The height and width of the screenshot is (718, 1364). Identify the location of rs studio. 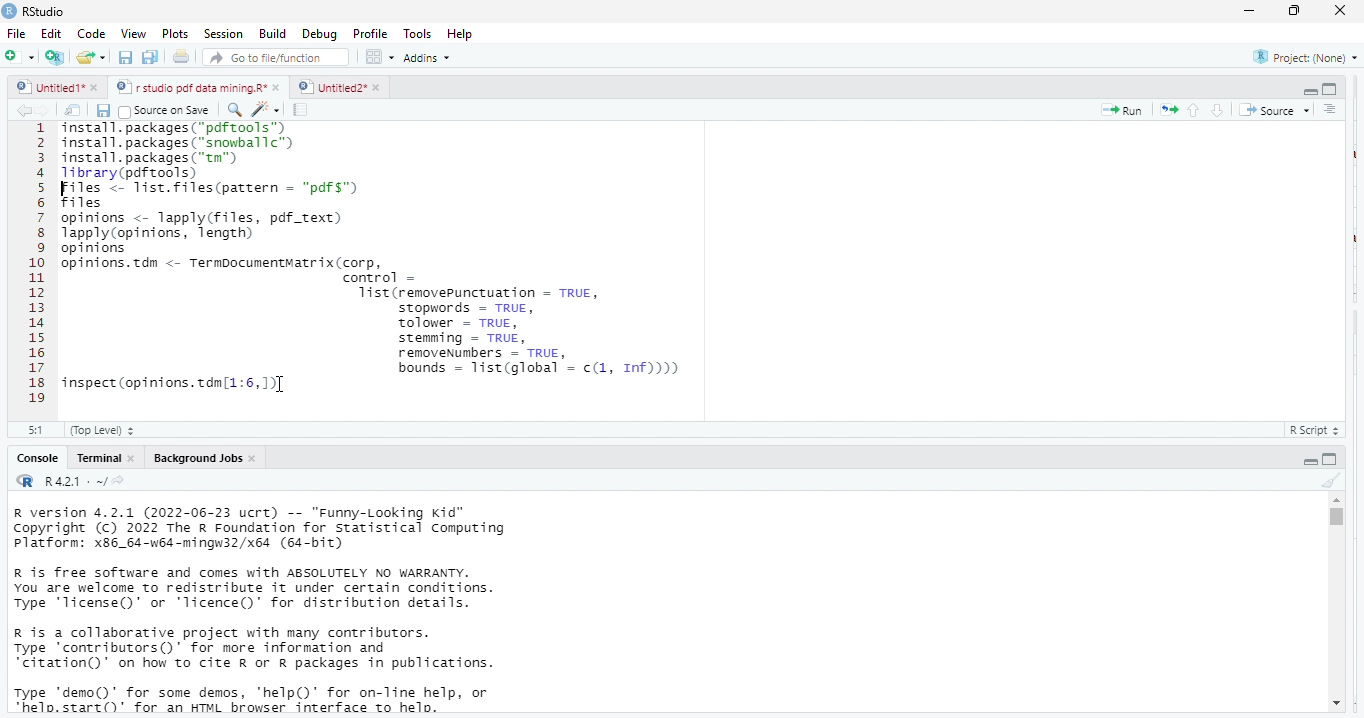
(45, 11).